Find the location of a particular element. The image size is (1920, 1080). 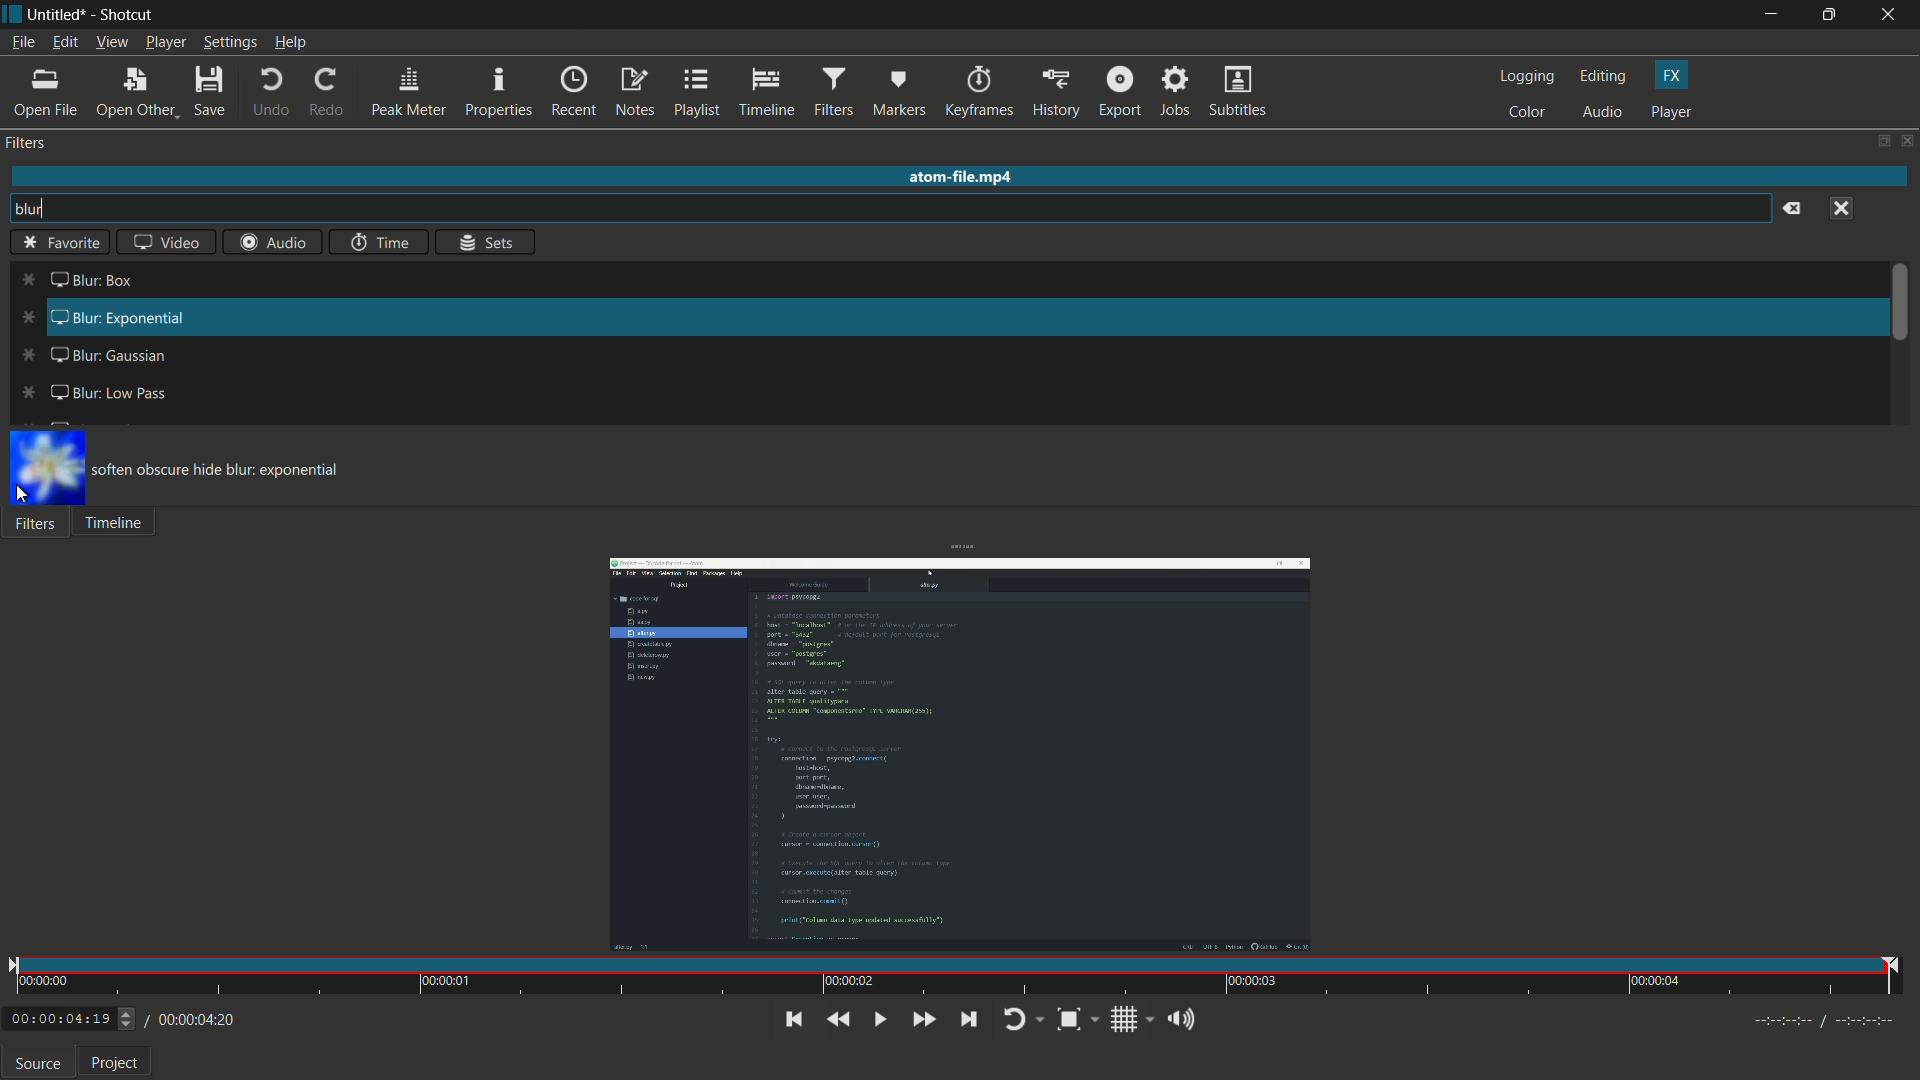

project is located at coordinates (118, 1063).